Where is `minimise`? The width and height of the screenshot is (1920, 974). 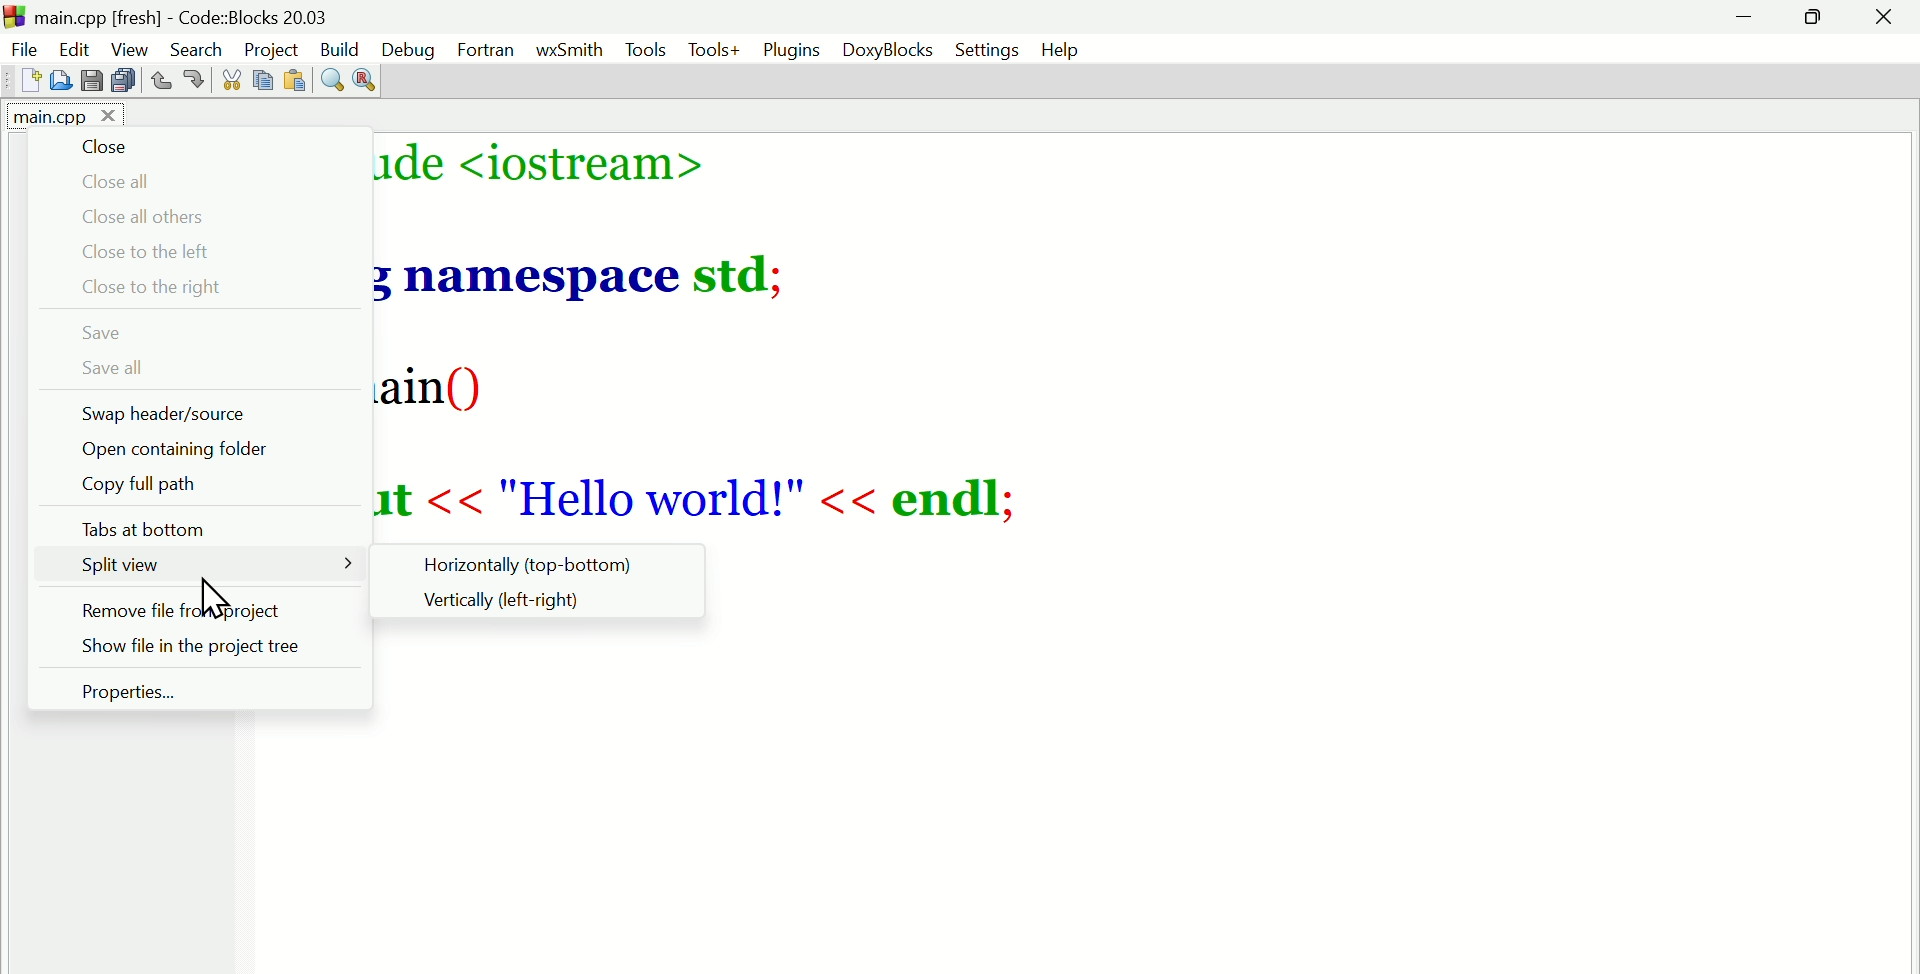
minimise is located at coordinates (1749, 20).